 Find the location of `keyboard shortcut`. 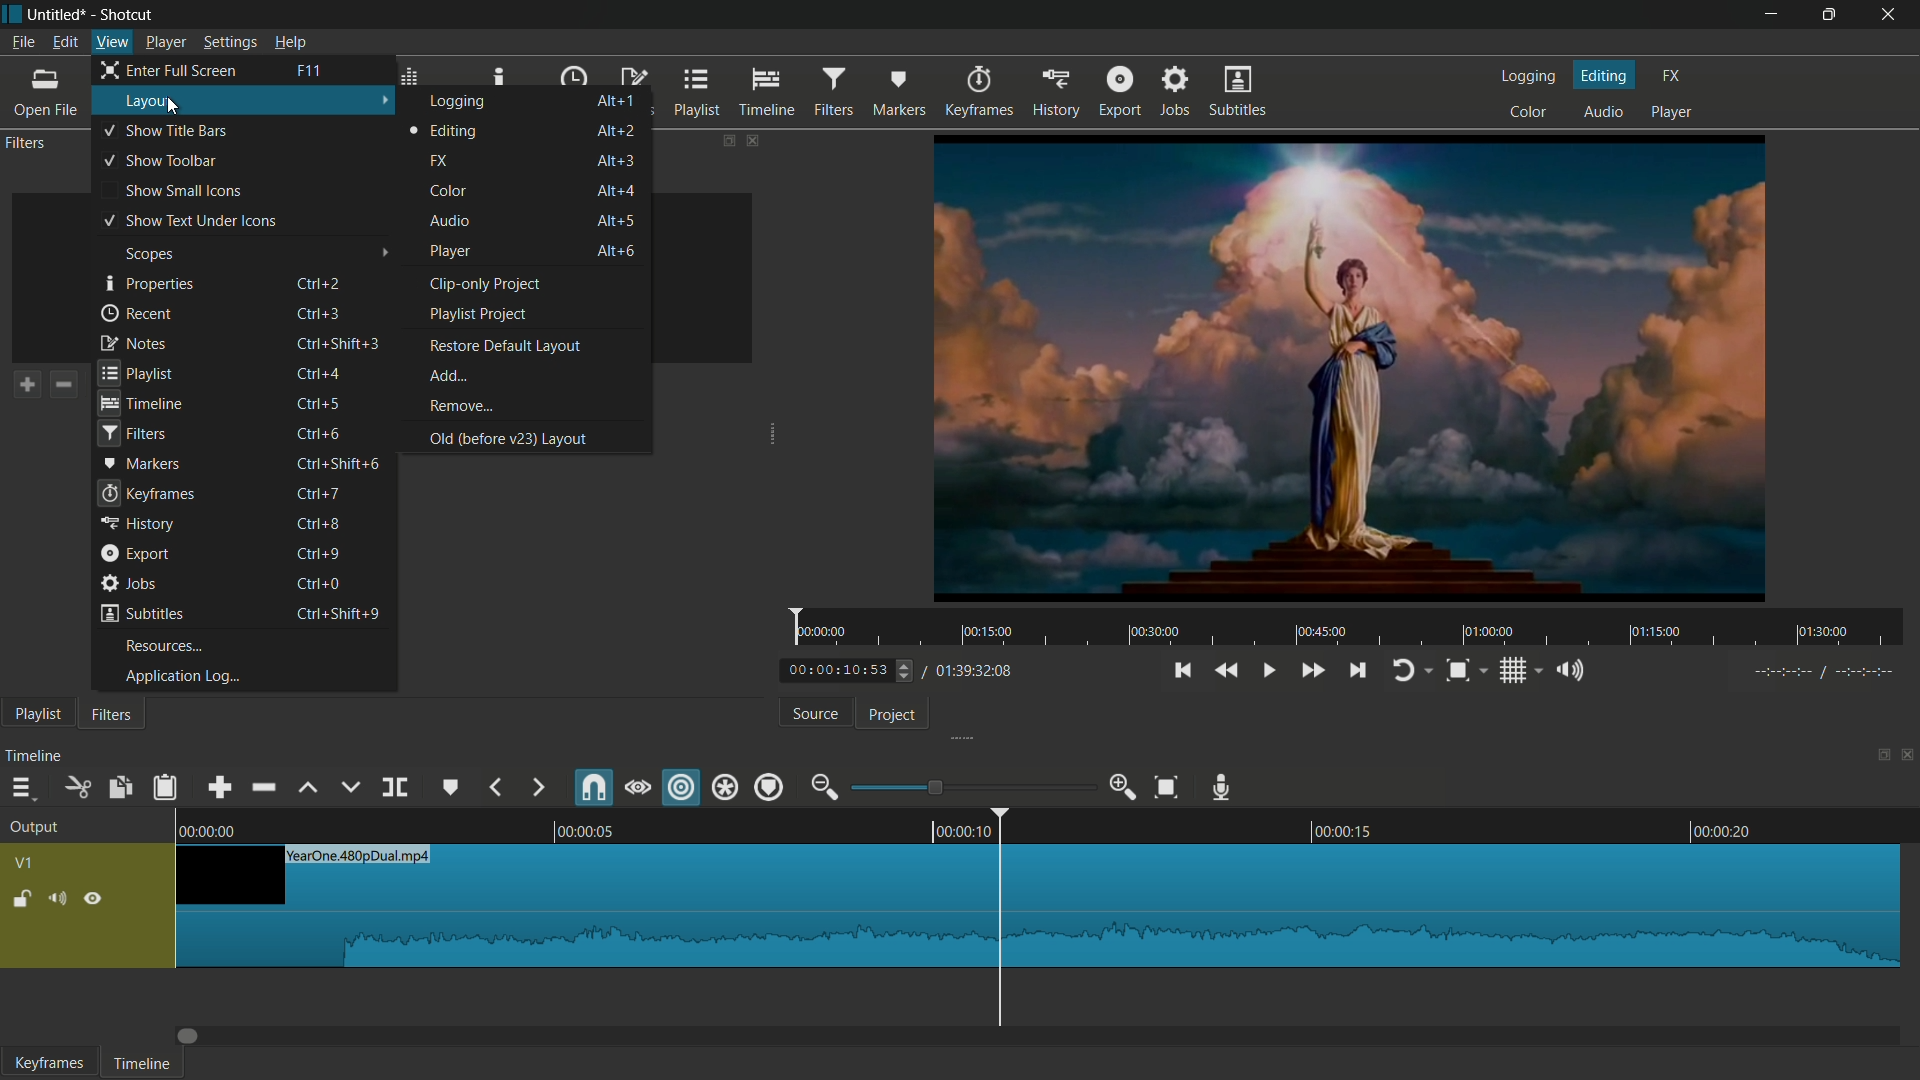

keyboard shortcut is located at coordinates (320, 405).